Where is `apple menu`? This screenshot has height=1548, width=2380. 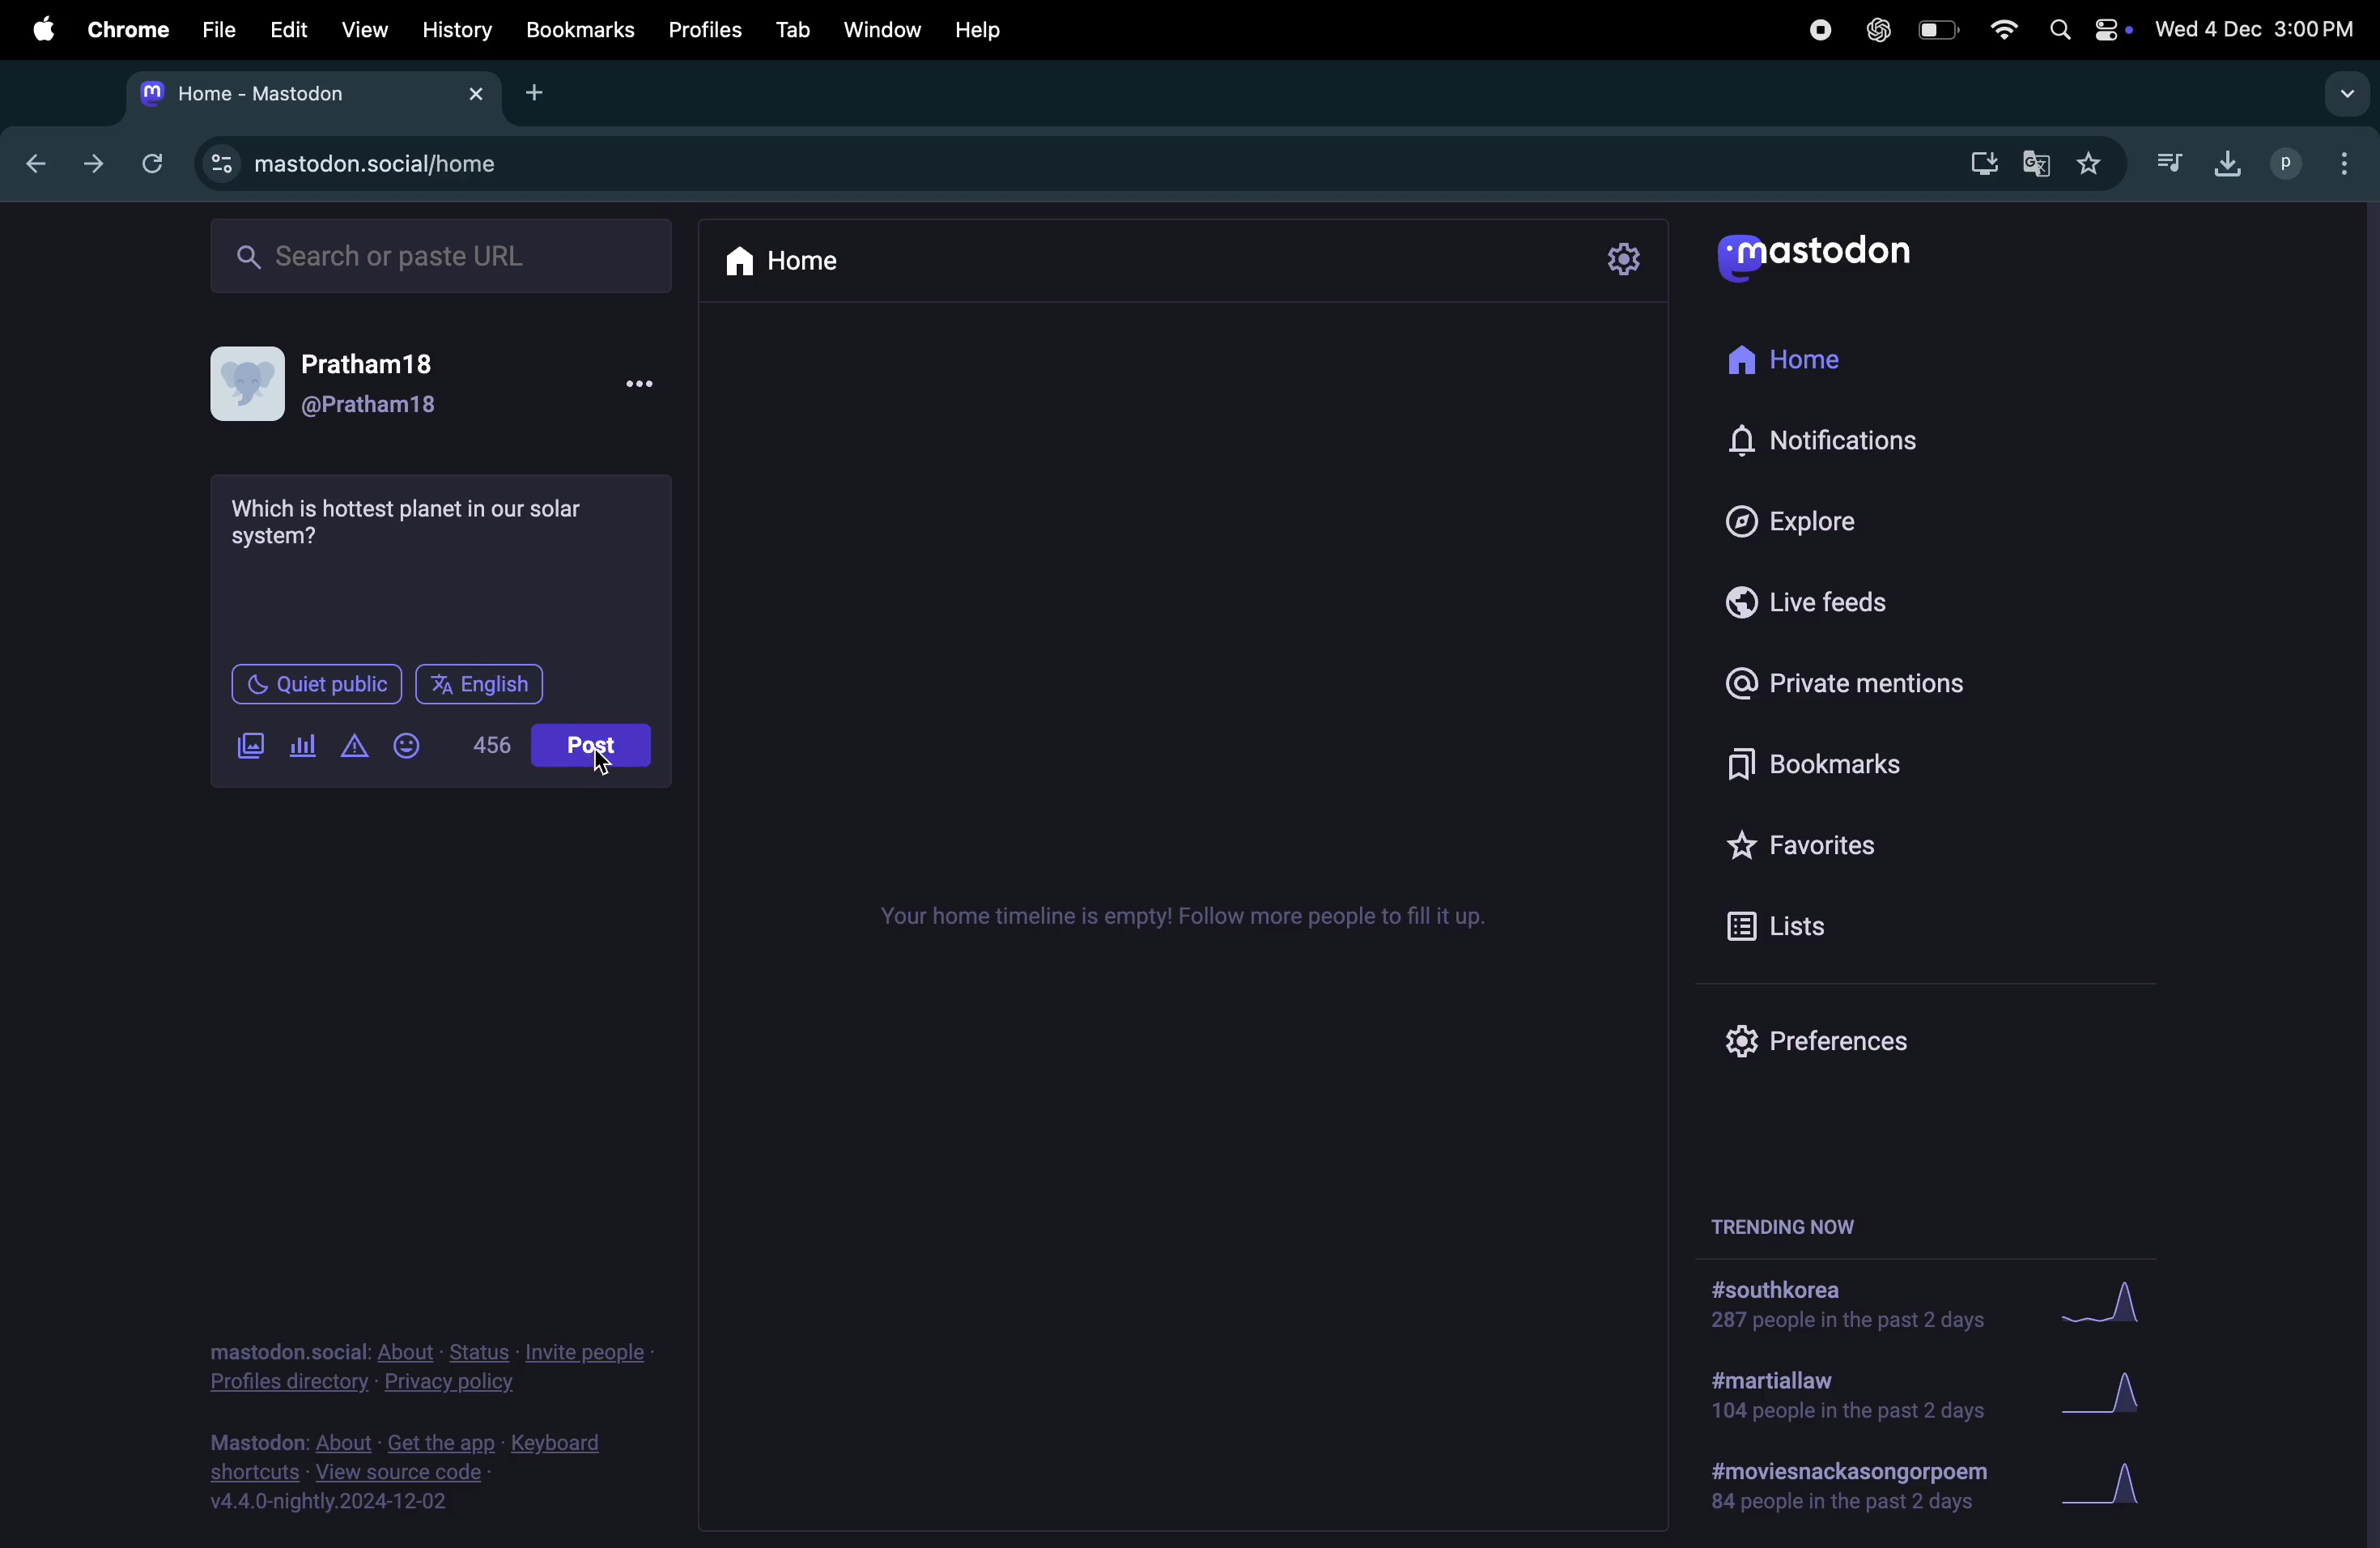
apple menu is located at coordinates (36, 30).